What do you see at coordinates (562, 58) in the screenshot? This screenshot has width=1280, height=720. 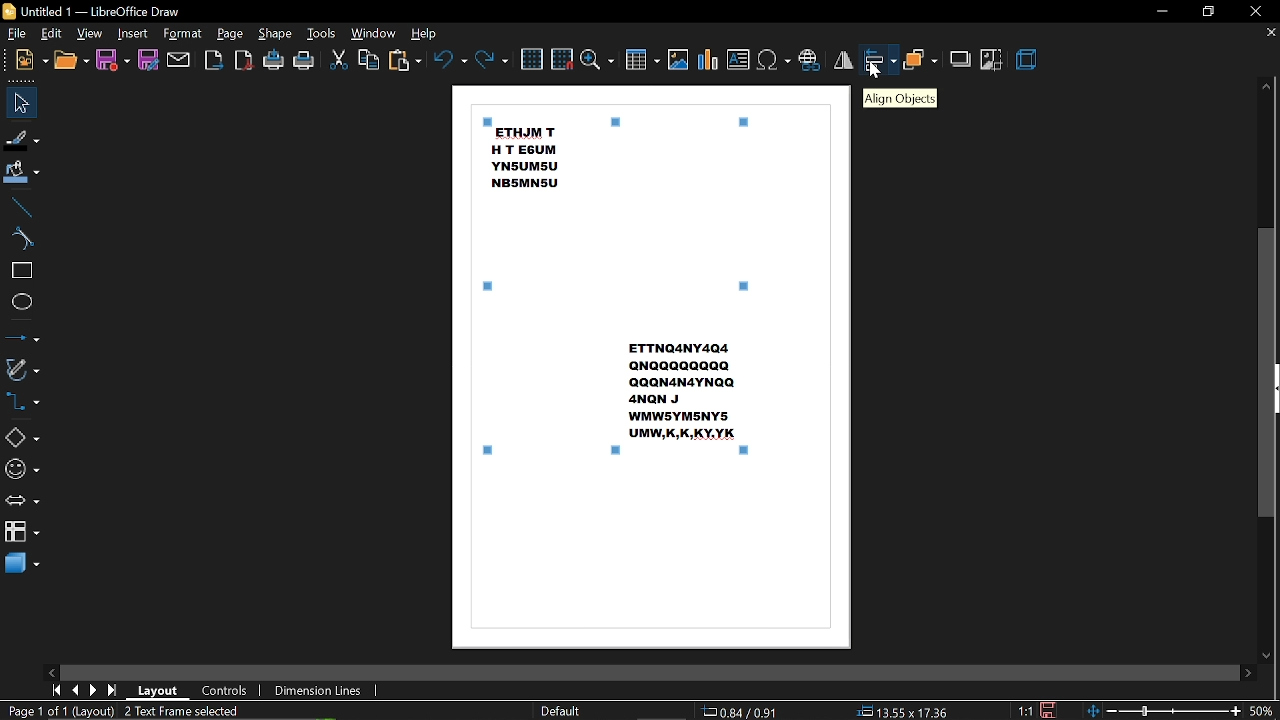 I see `snap to grid` at bounding box center [562, 58].